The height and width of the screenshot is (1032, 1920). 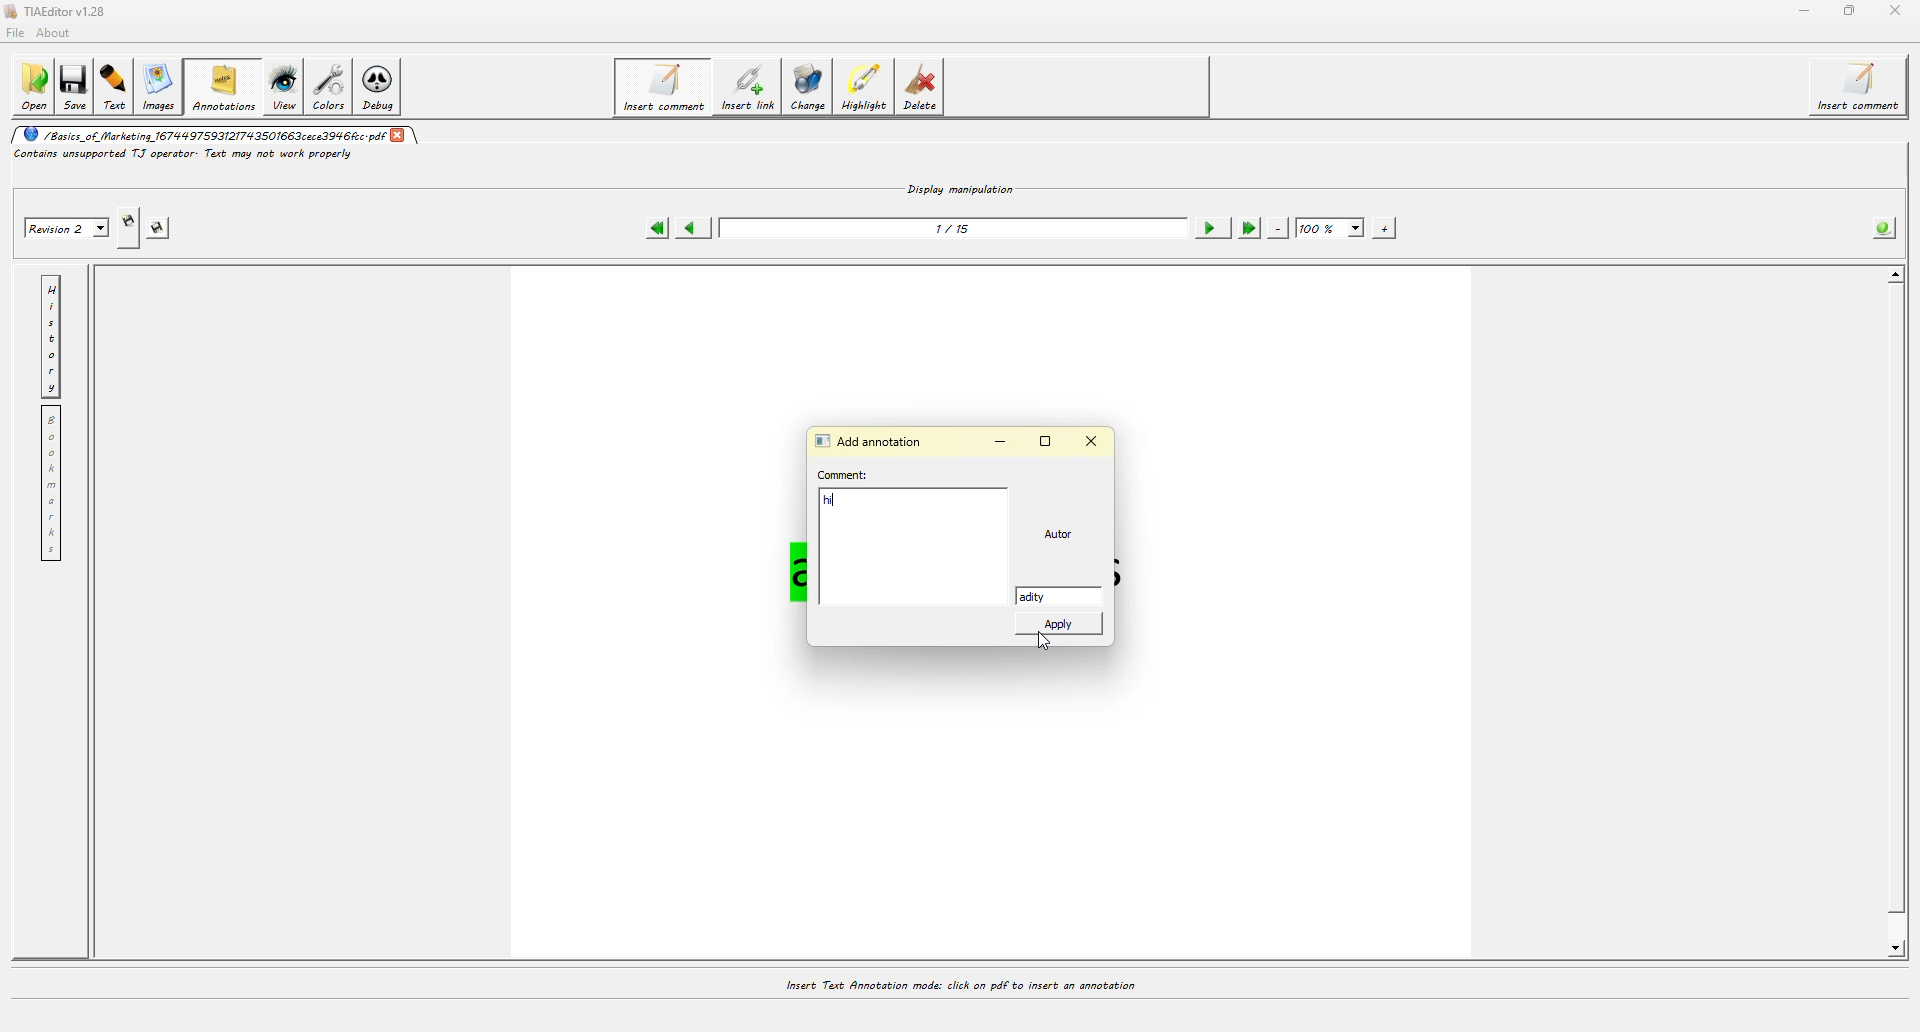 I want to click on display manipulation, so click(x=961, y=187).